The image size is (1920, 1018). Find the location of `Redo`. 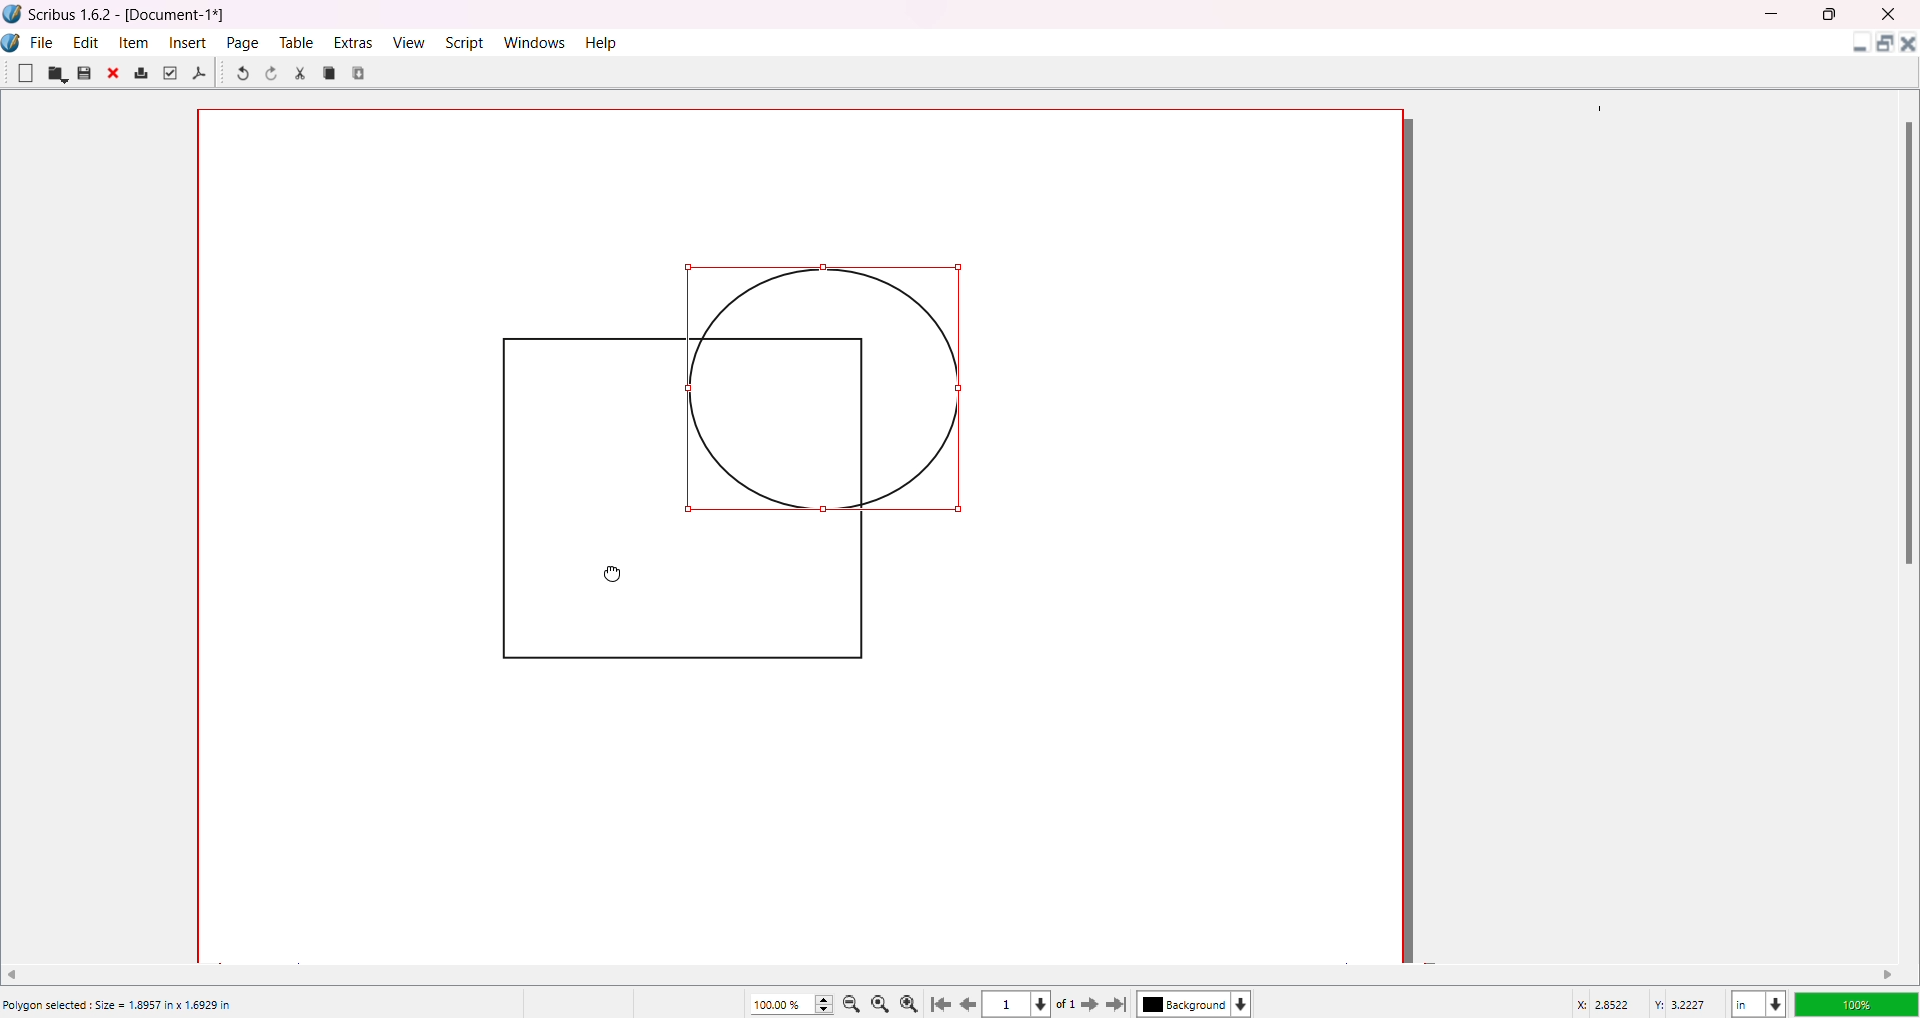

Redo is located at coordinates (275, 76).